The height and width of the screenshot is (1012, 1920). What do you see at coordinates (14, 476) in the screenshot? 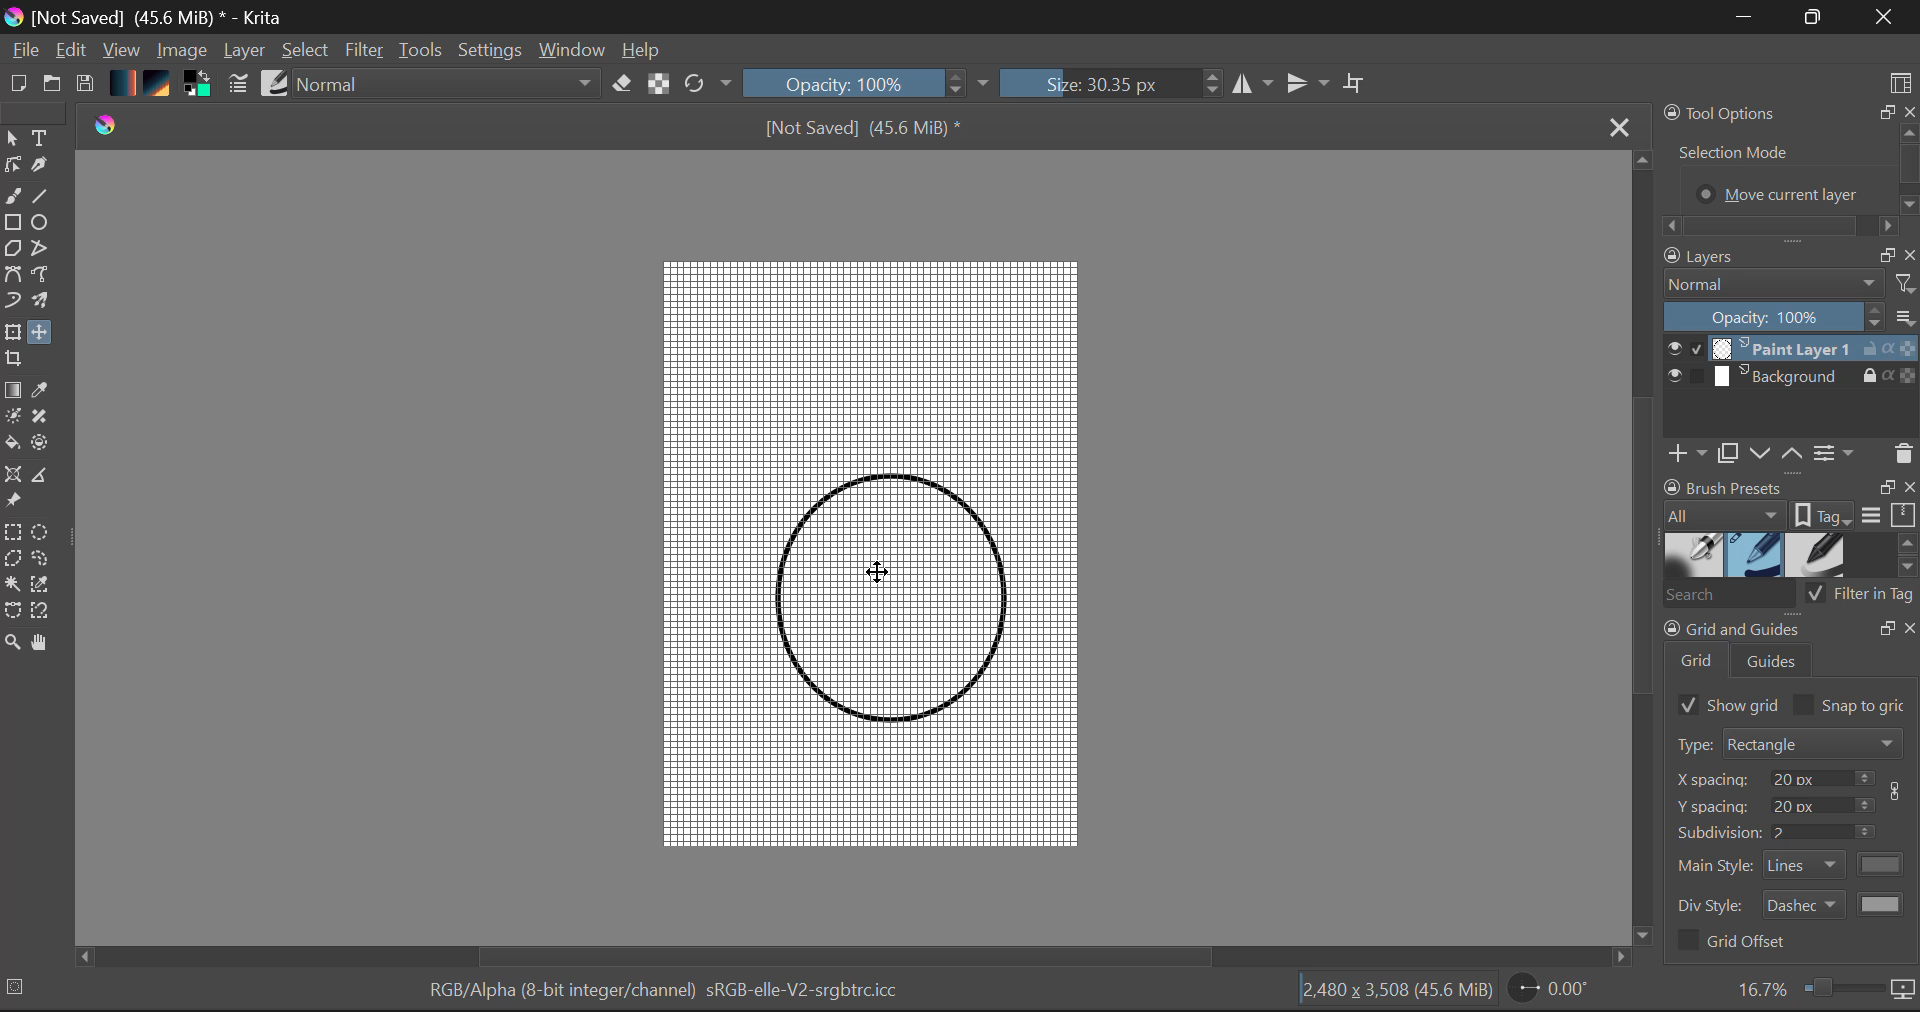
I see `Assistant Tool` at bounding box center [14, 476].